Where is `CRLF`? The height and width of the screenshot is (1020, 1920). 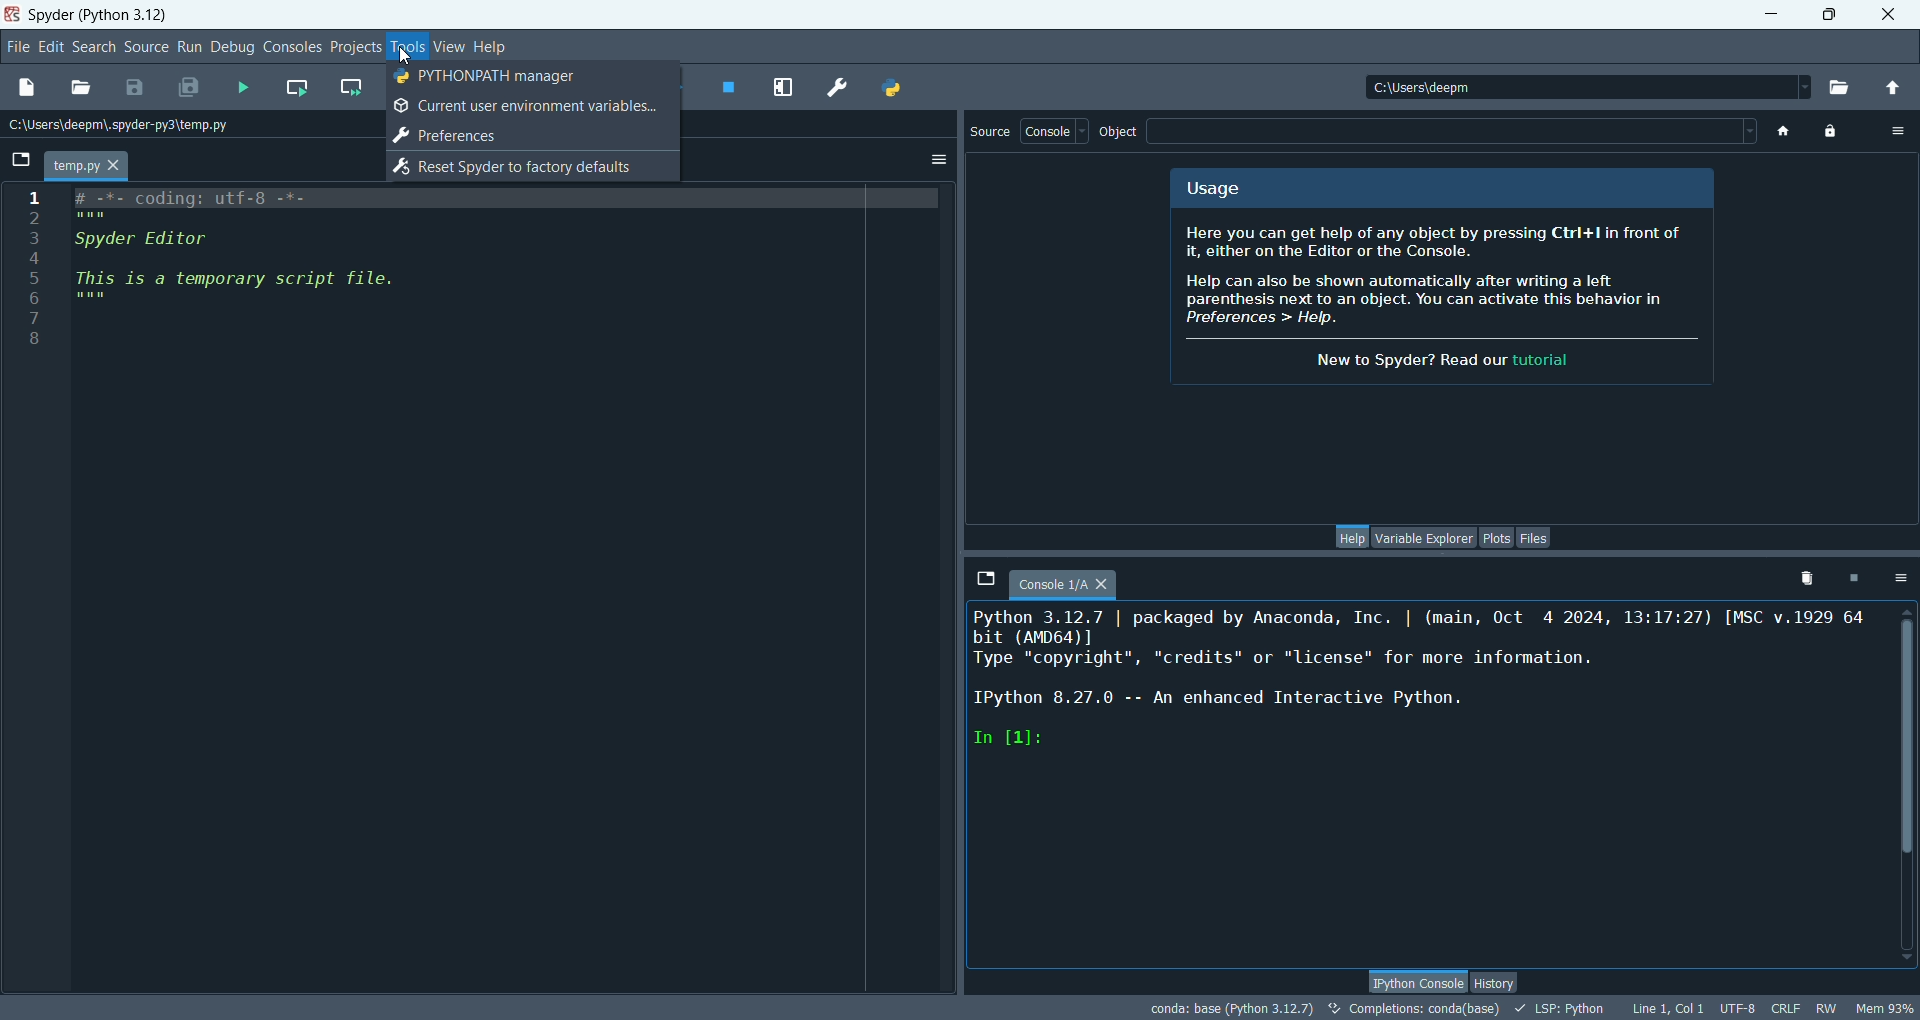 CRLF is located at coordinates (1790, 1009).